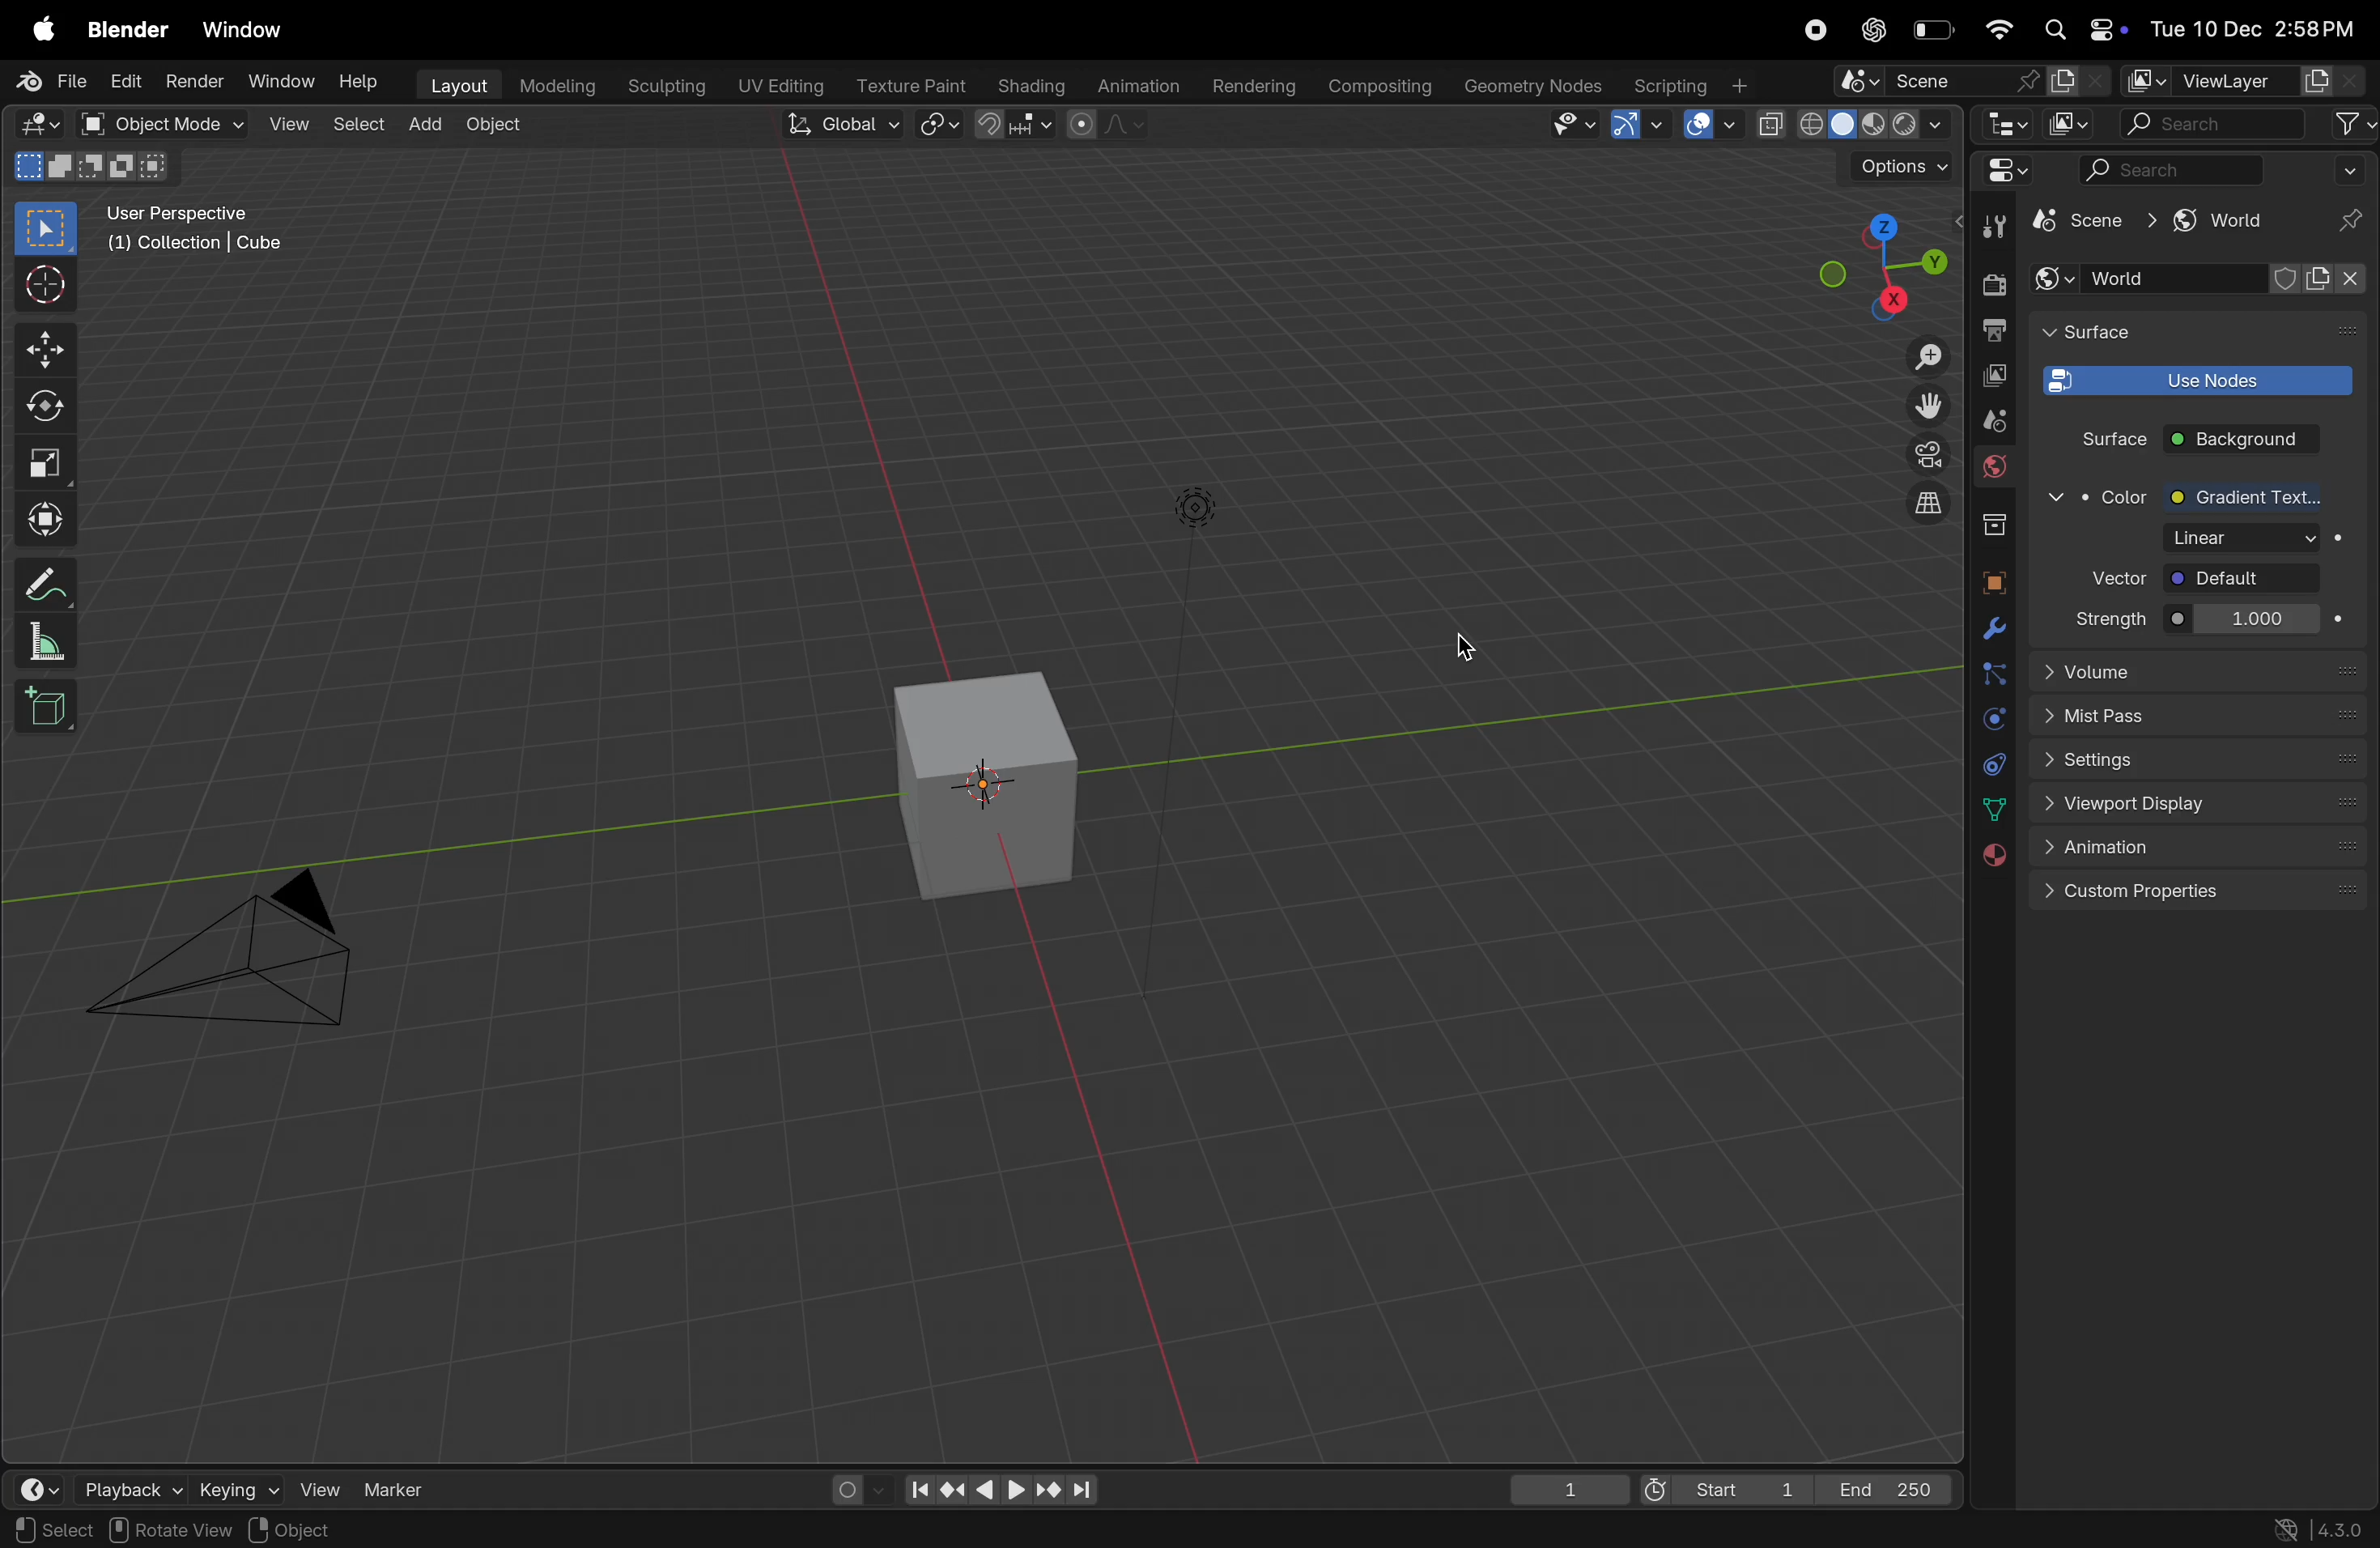 The height and width of the screenshot is (1548, 2380). Describe the element at coordinates (2001, 170) in the screenshot. I see `editor type` at that location.